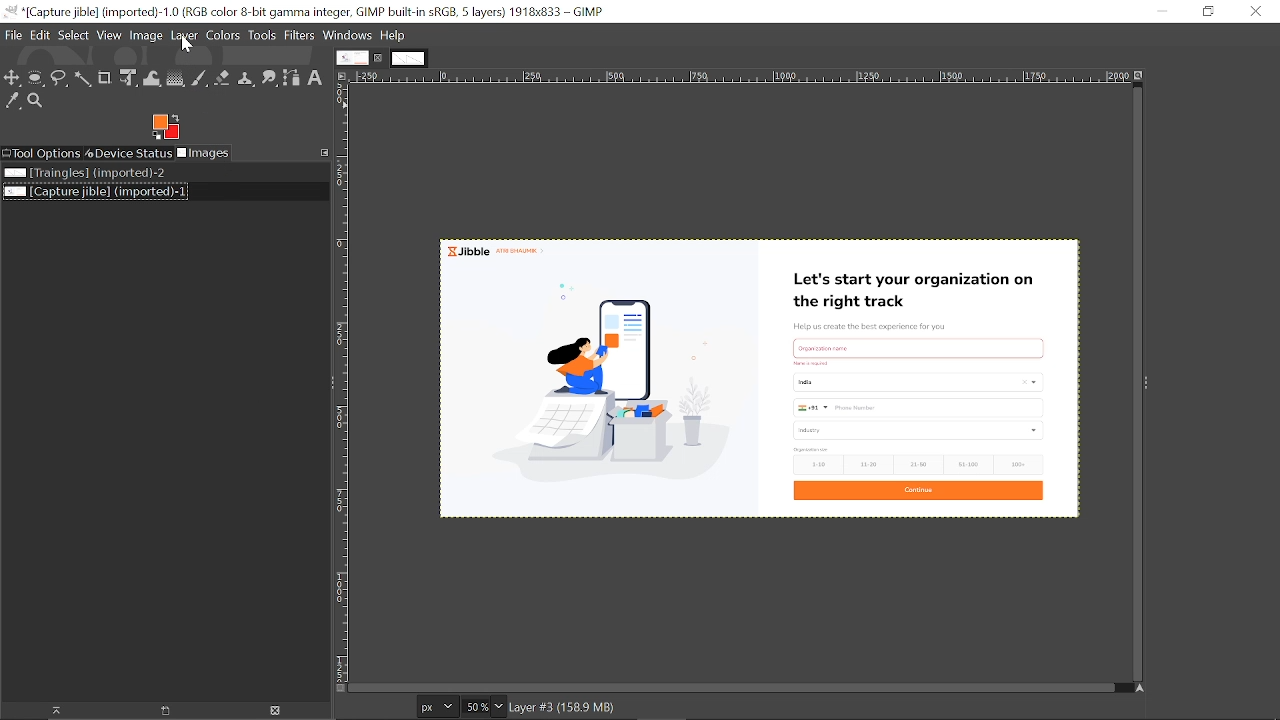  I want to click on Current image, so click(760, 372).